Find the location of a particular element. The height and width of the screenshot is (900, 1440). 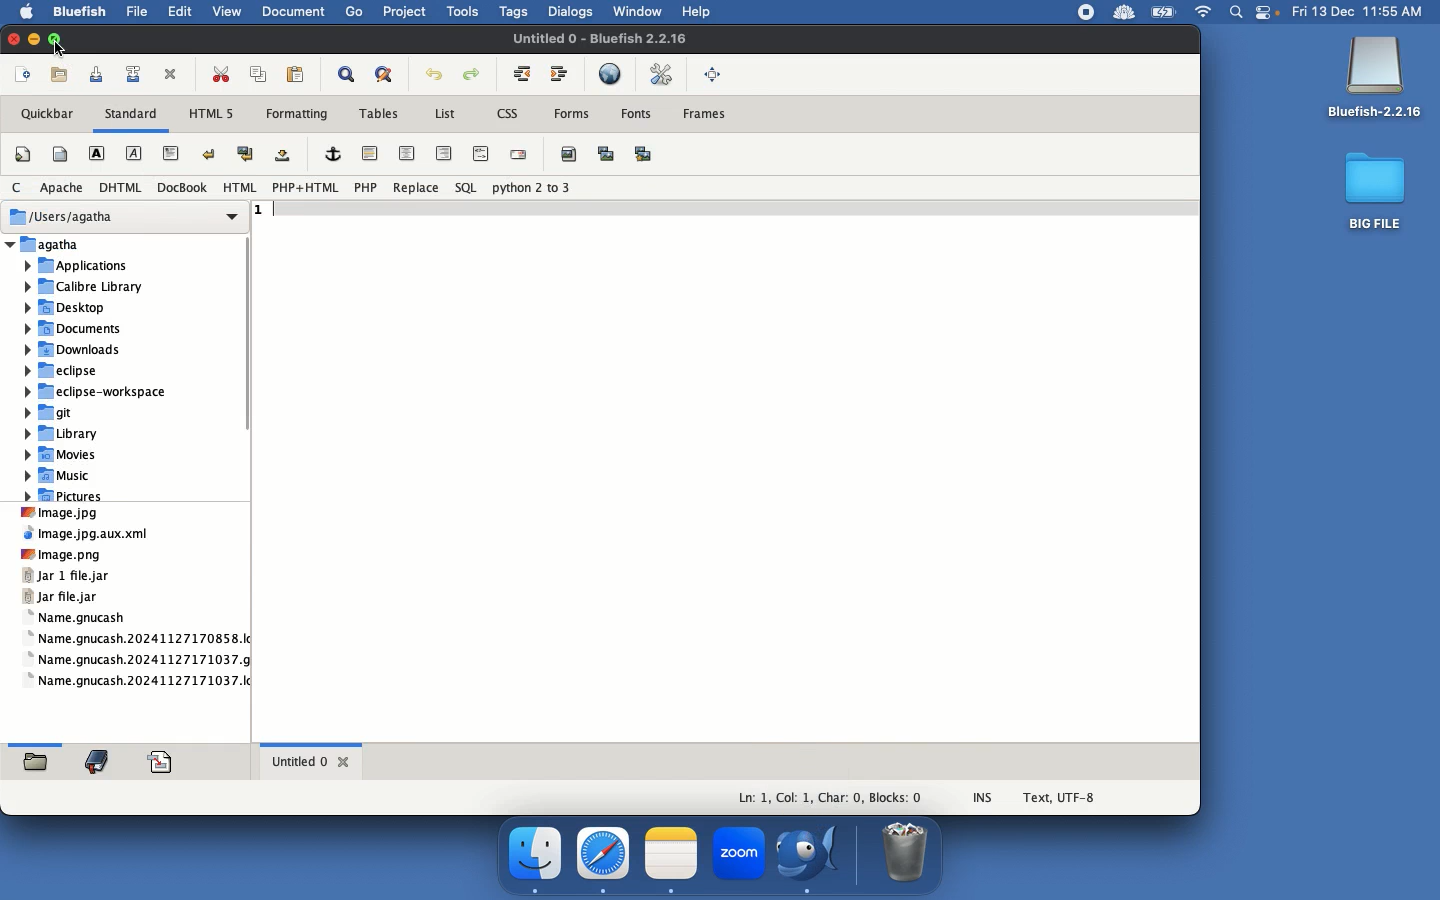

Ln is located at coordinates (751, 799).